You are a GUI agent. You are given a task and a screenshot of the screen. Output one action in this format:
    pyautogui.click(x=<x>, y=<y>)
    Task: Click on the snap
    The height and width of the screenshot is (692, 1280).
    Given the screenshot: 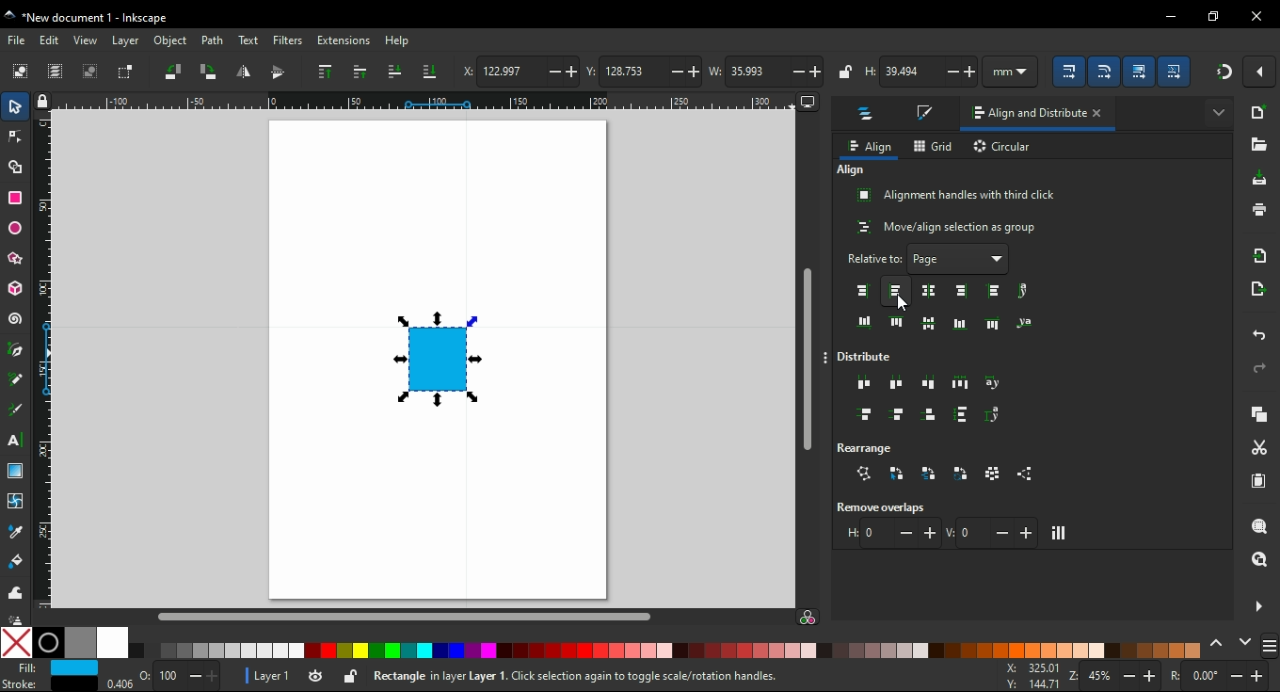 What is the action you would take?
    pyautogui.click(x=1226, y=75)
    